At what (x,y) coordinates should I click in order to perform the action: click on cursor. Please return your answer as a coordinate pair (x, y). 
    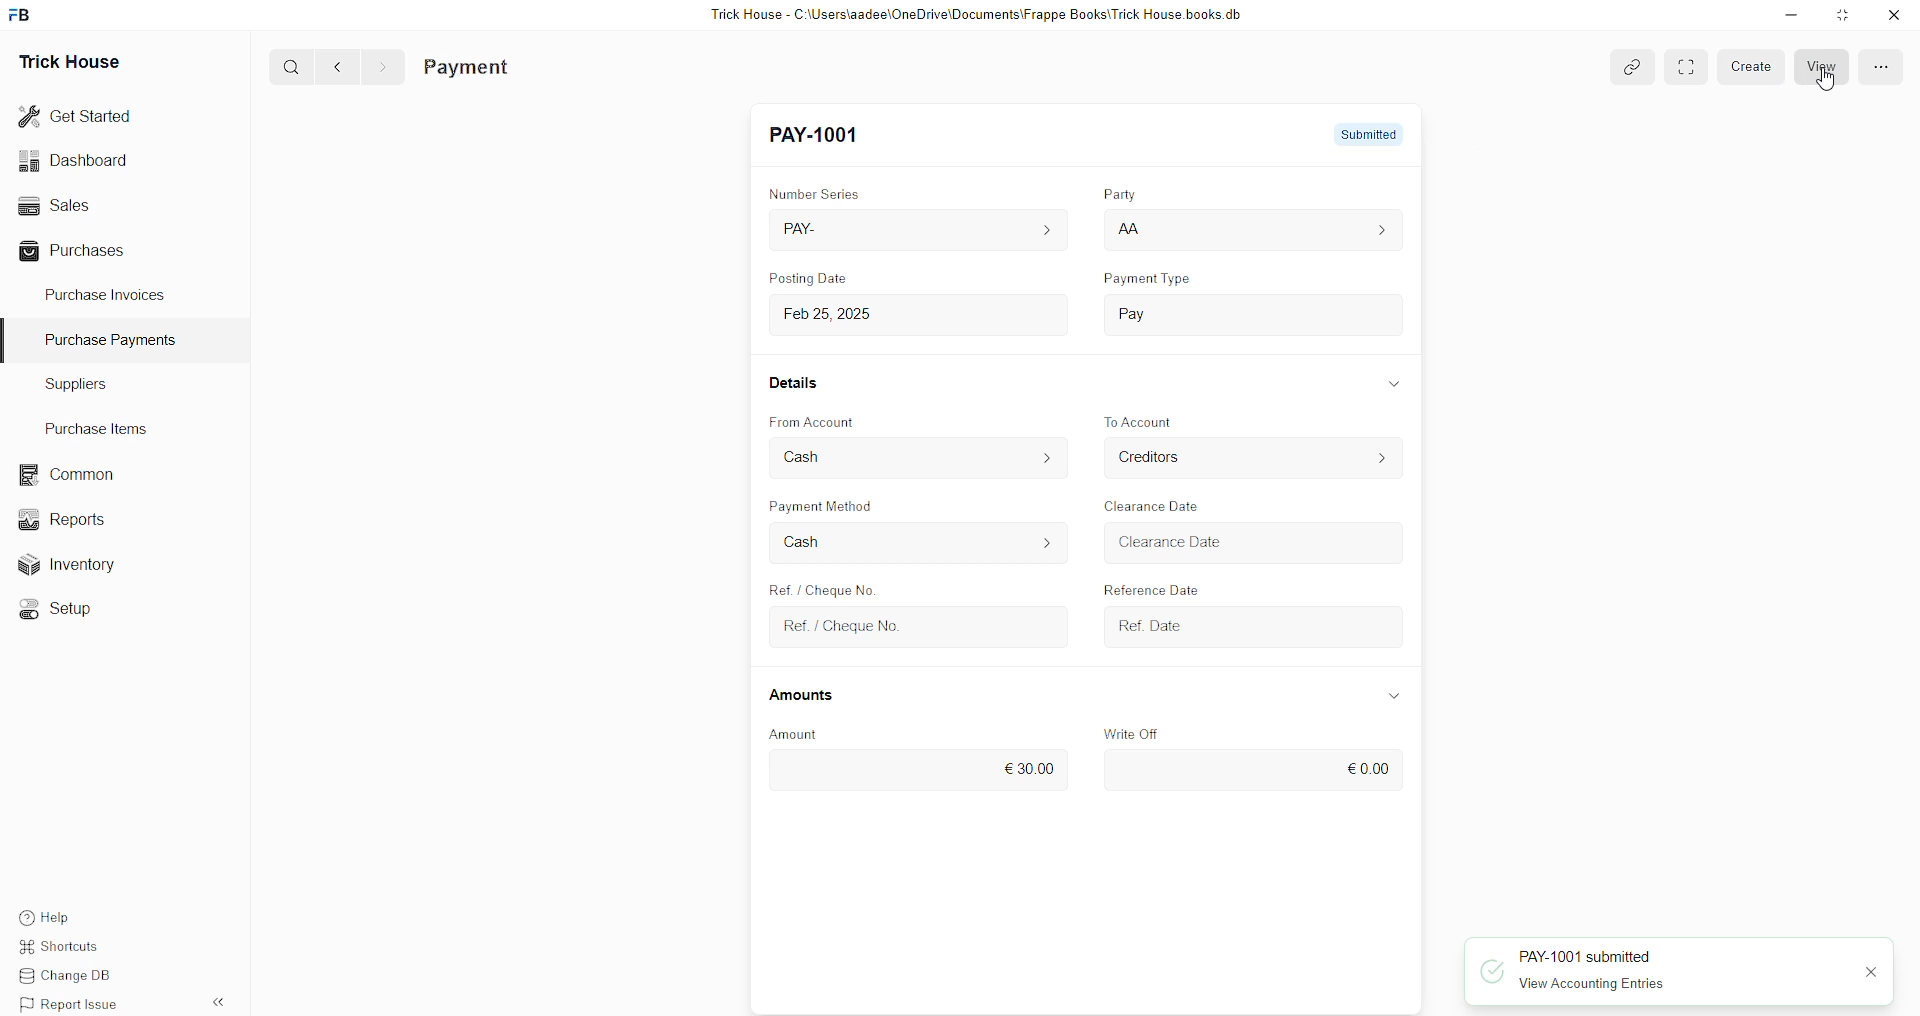
    Looking at the image, I should click on (1828, 83).